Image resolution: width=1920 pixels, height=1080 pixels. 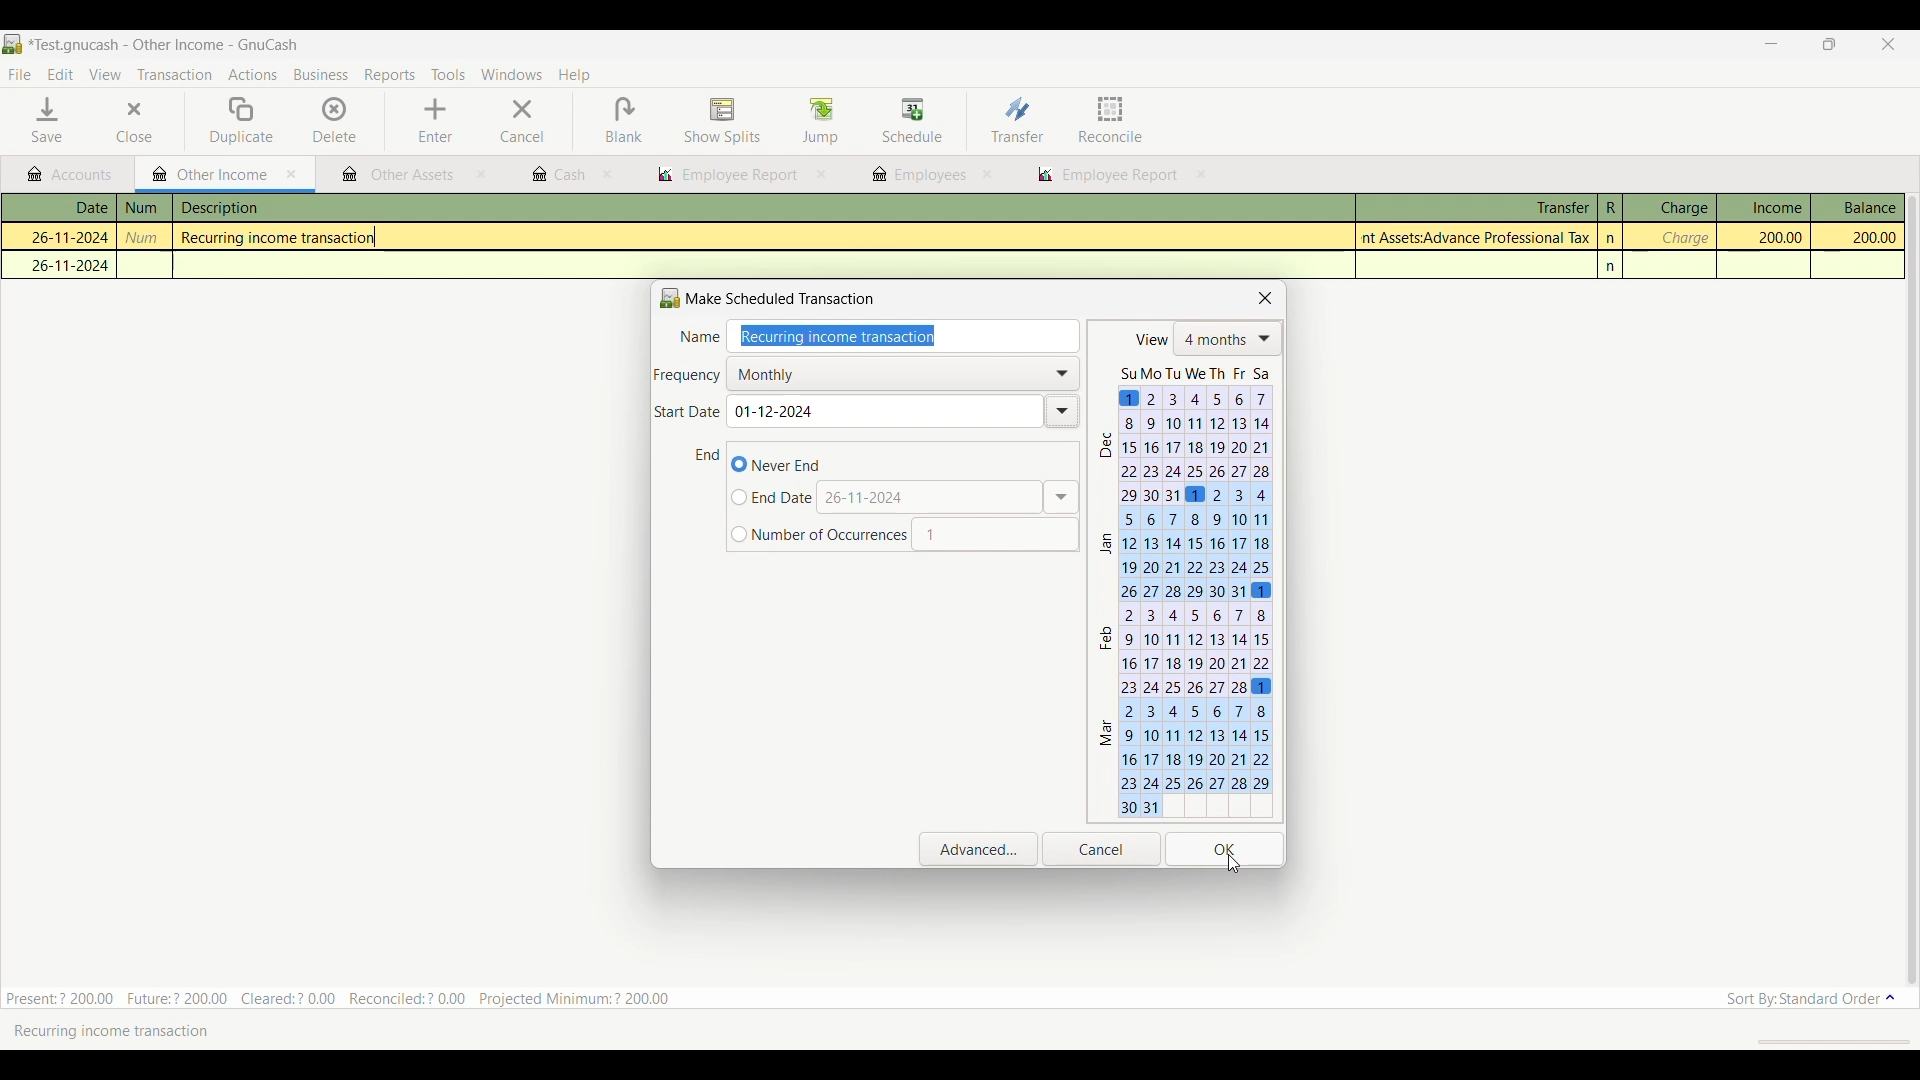 What do you see at coordinates (49, 120) in the screenshot?
I see `Save menu` at bounding box center [49, 120].